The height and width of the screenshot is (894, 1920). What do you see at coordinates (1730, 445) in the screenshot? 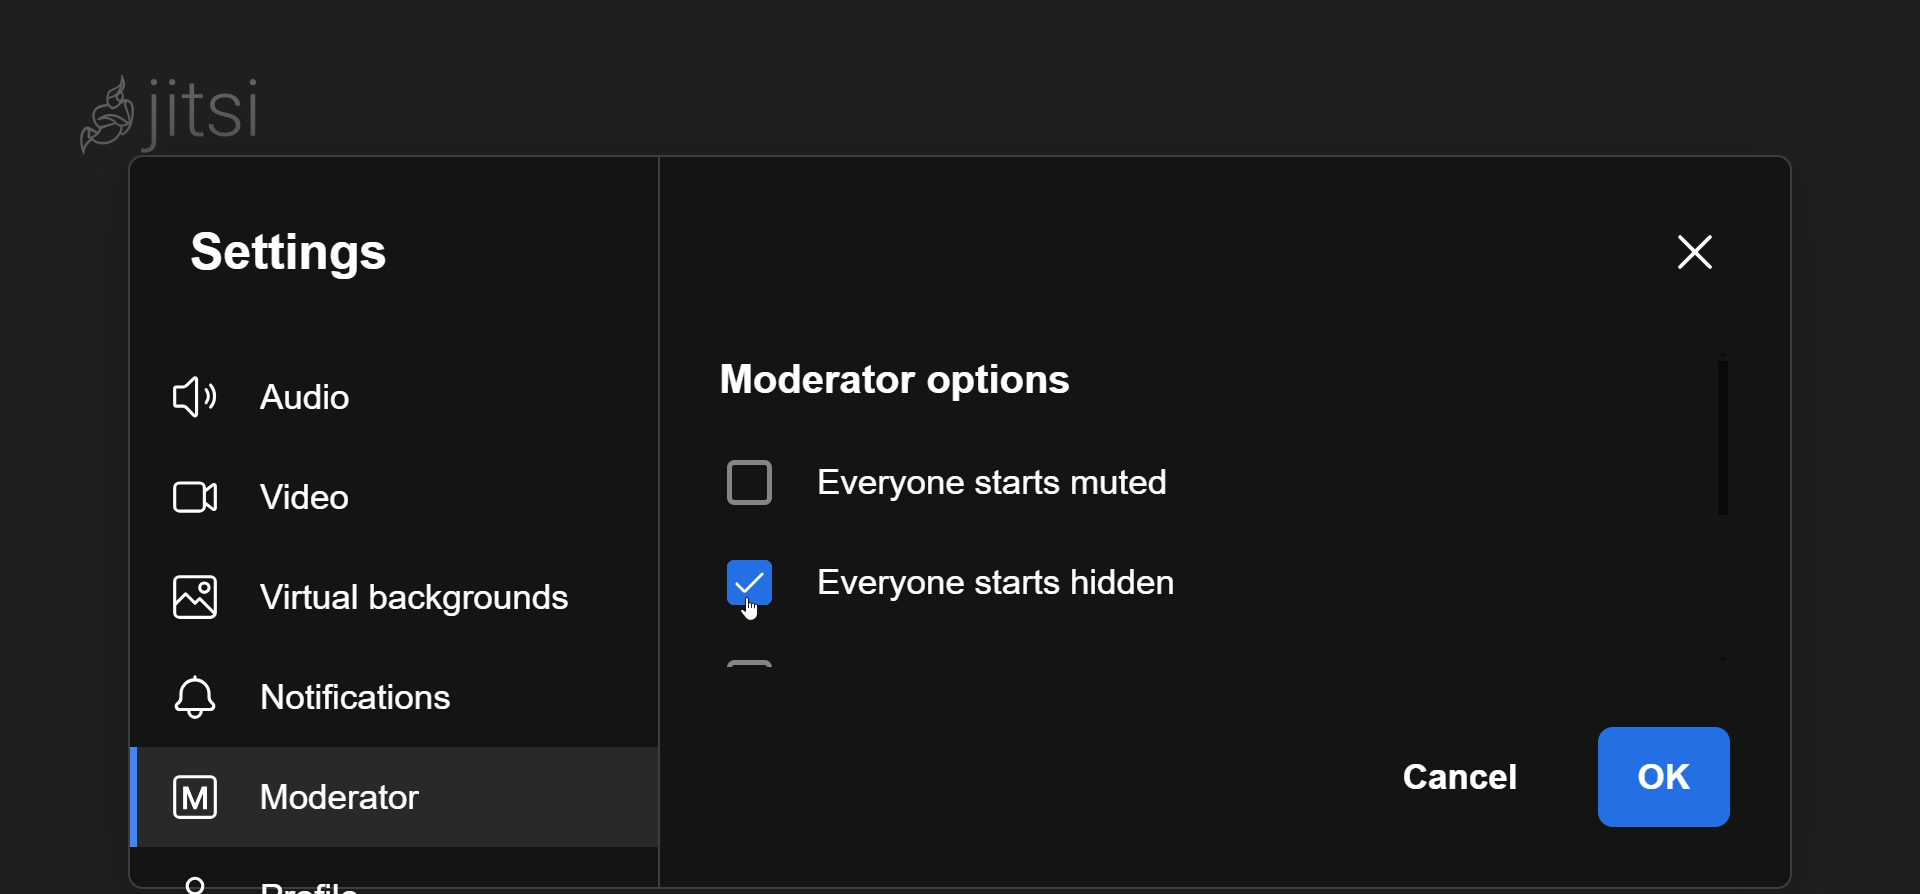
I see `scroll bar` at bounding box center [1730, 445].